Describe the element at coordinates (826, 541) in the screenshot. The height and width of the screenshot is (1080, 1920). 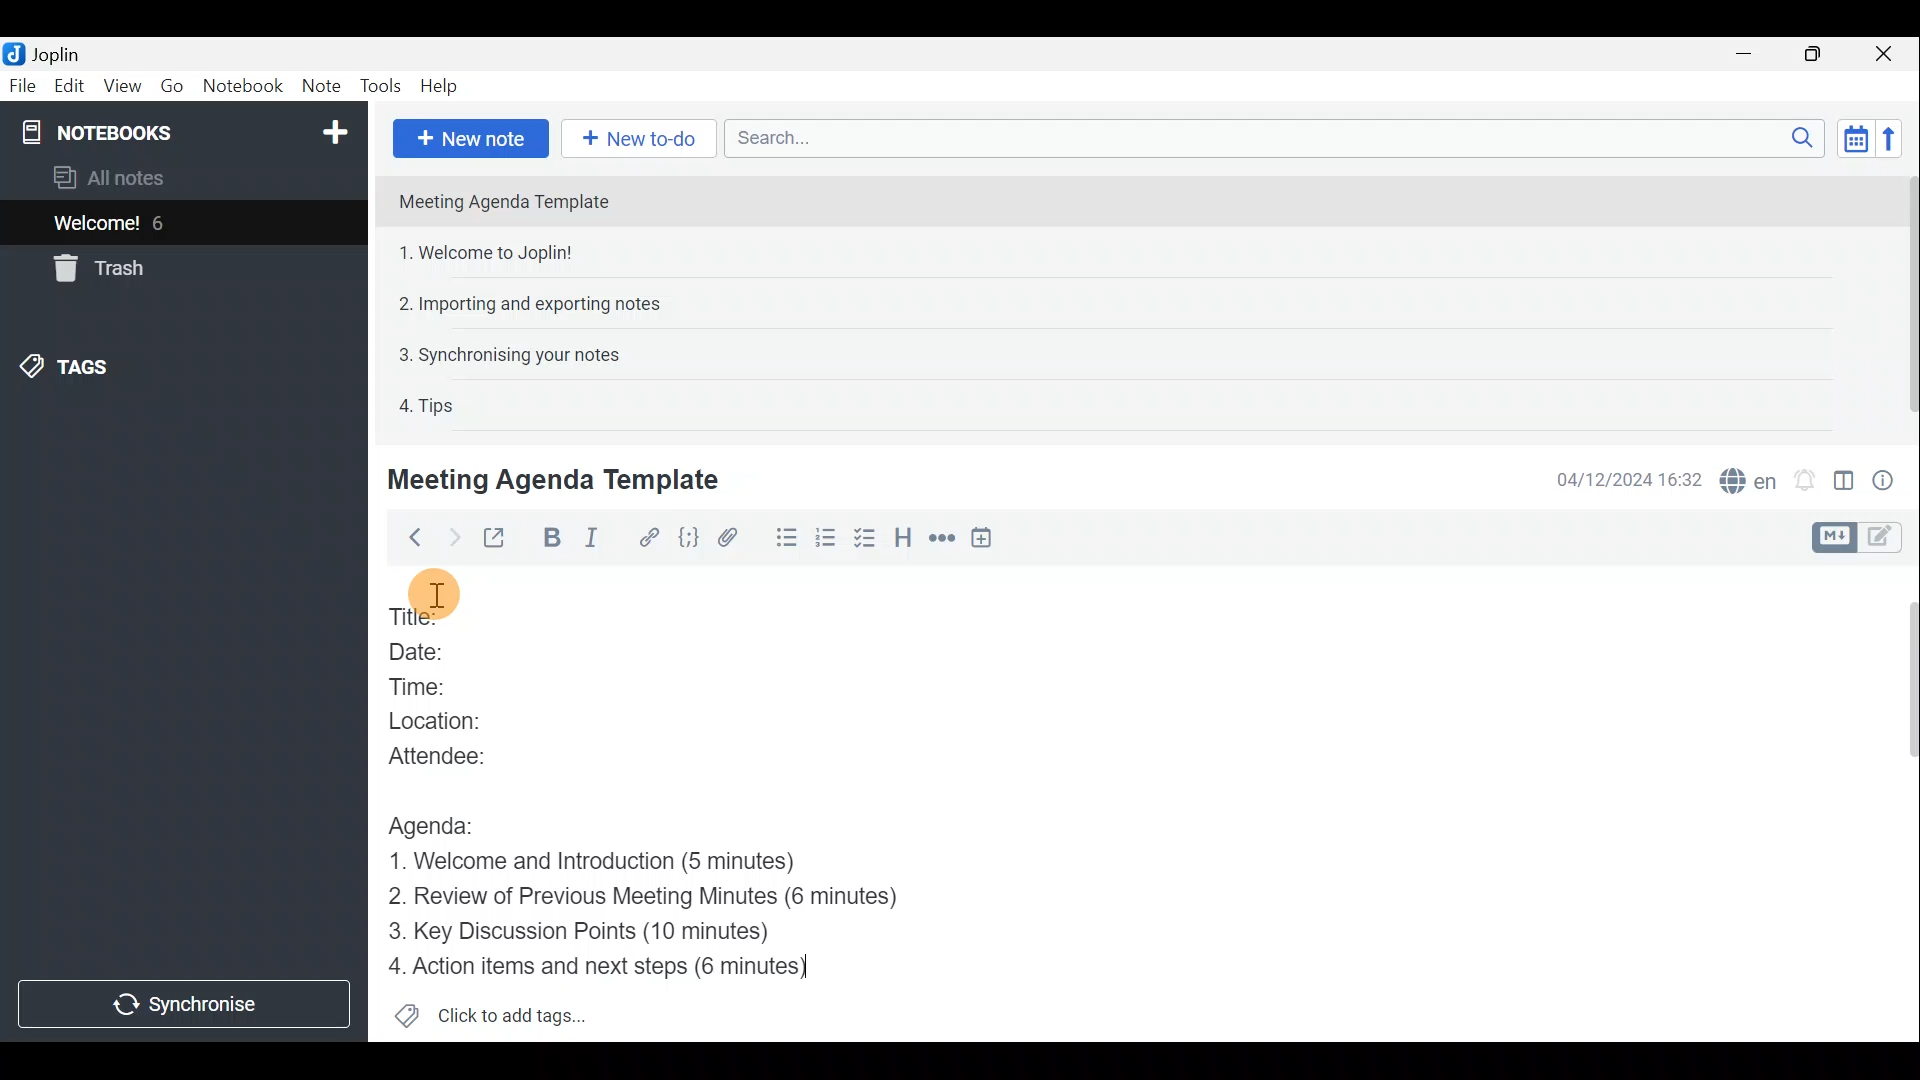
I see `Numbered list` at that location.